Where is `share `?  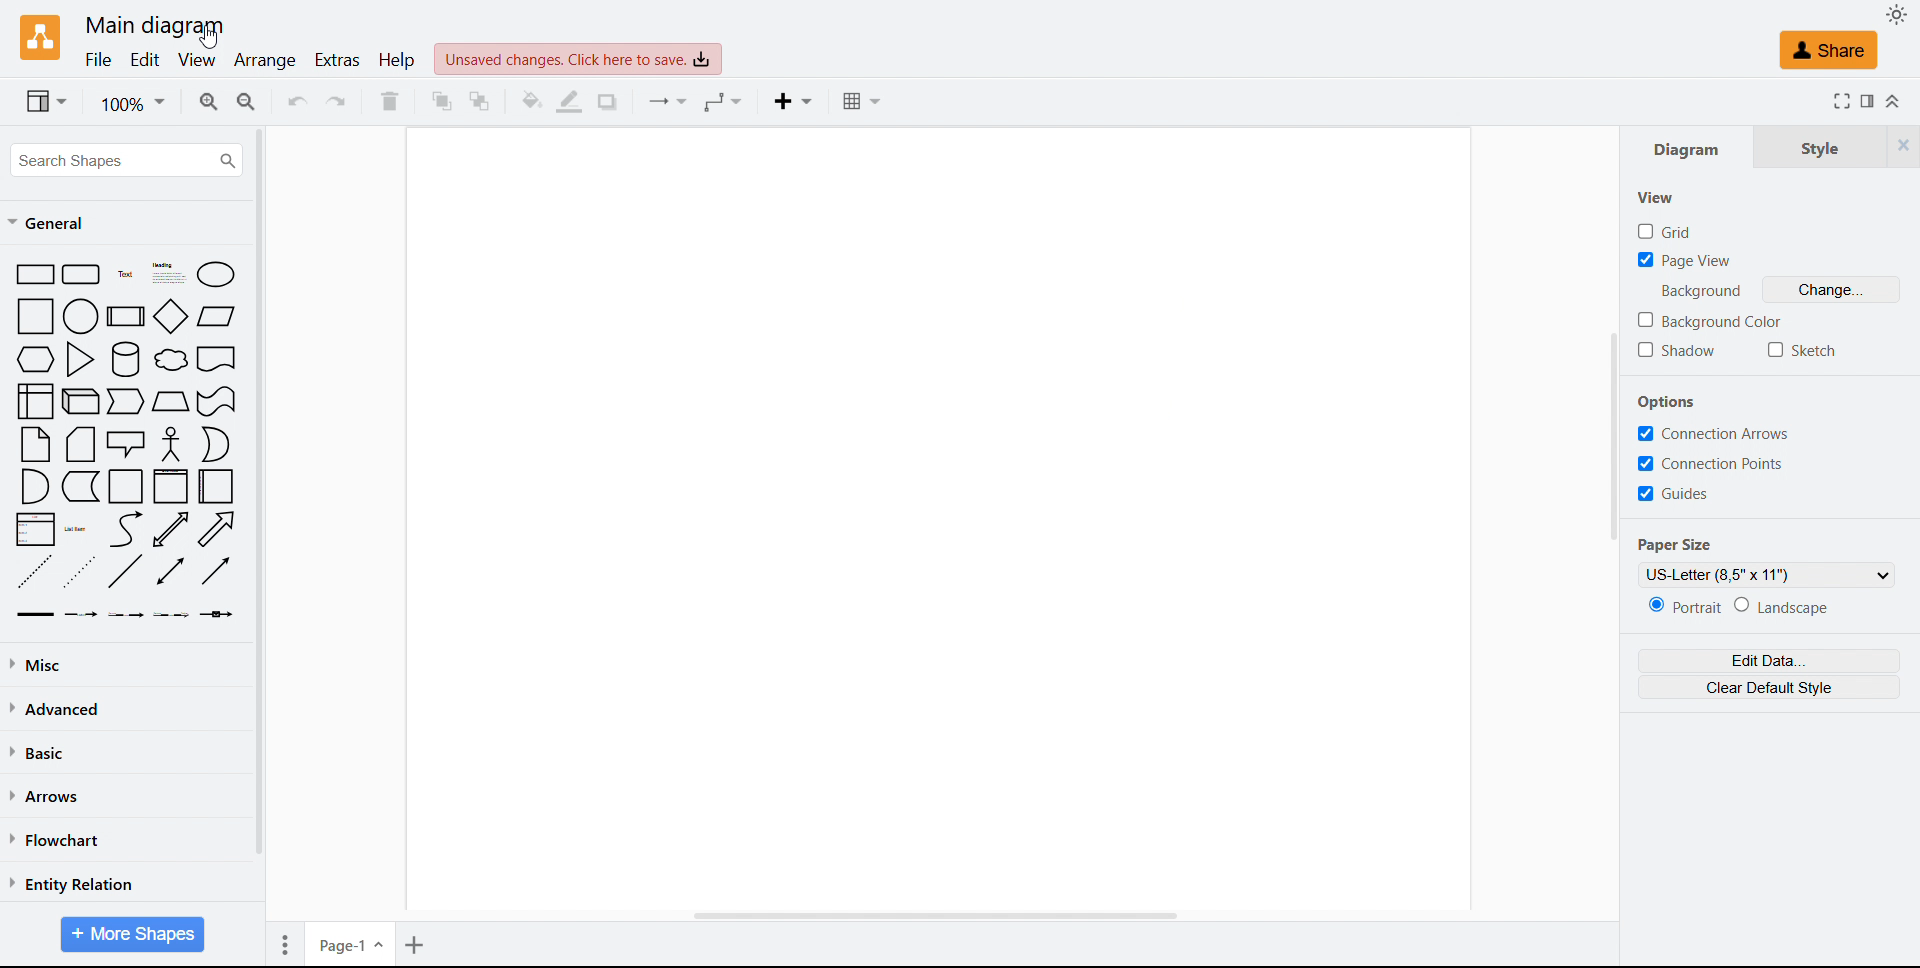
share  is located at coordinates (1830, 50).